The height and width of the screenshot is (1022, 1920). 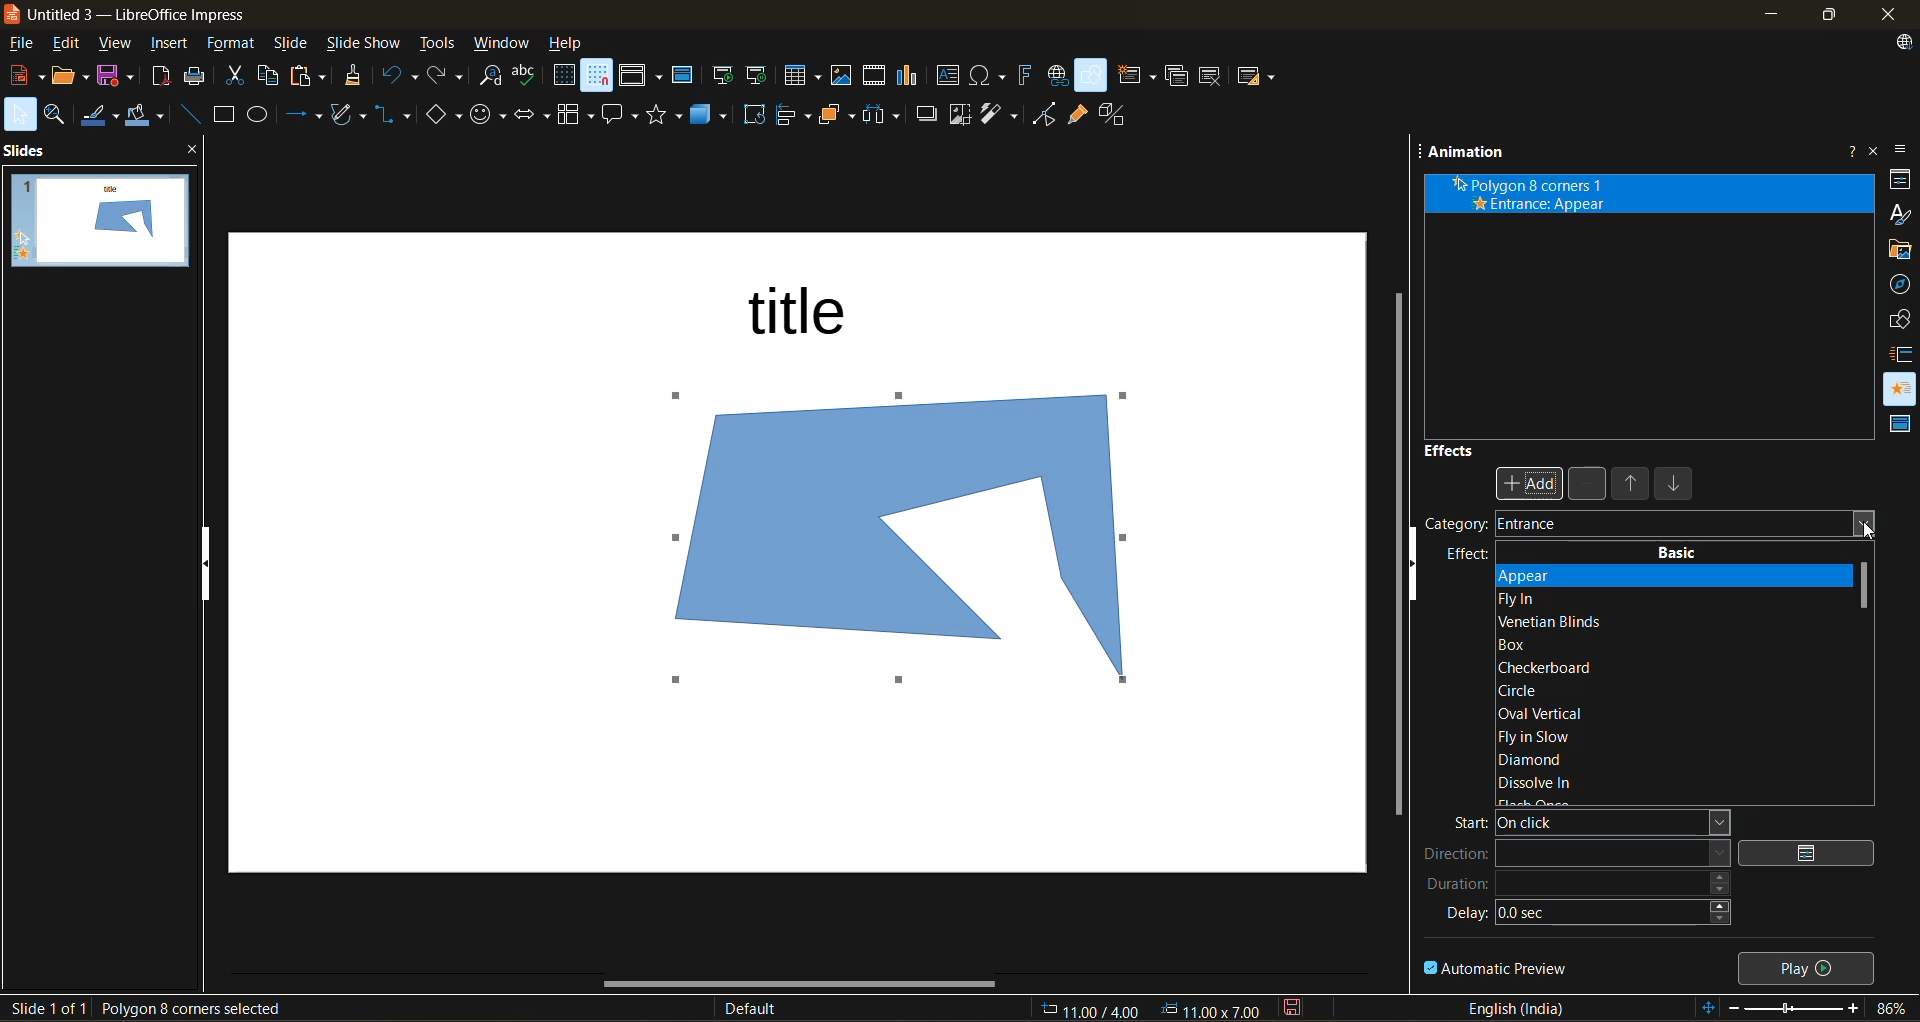 I want to click on zoom and pan, so click(x=63, y=114).